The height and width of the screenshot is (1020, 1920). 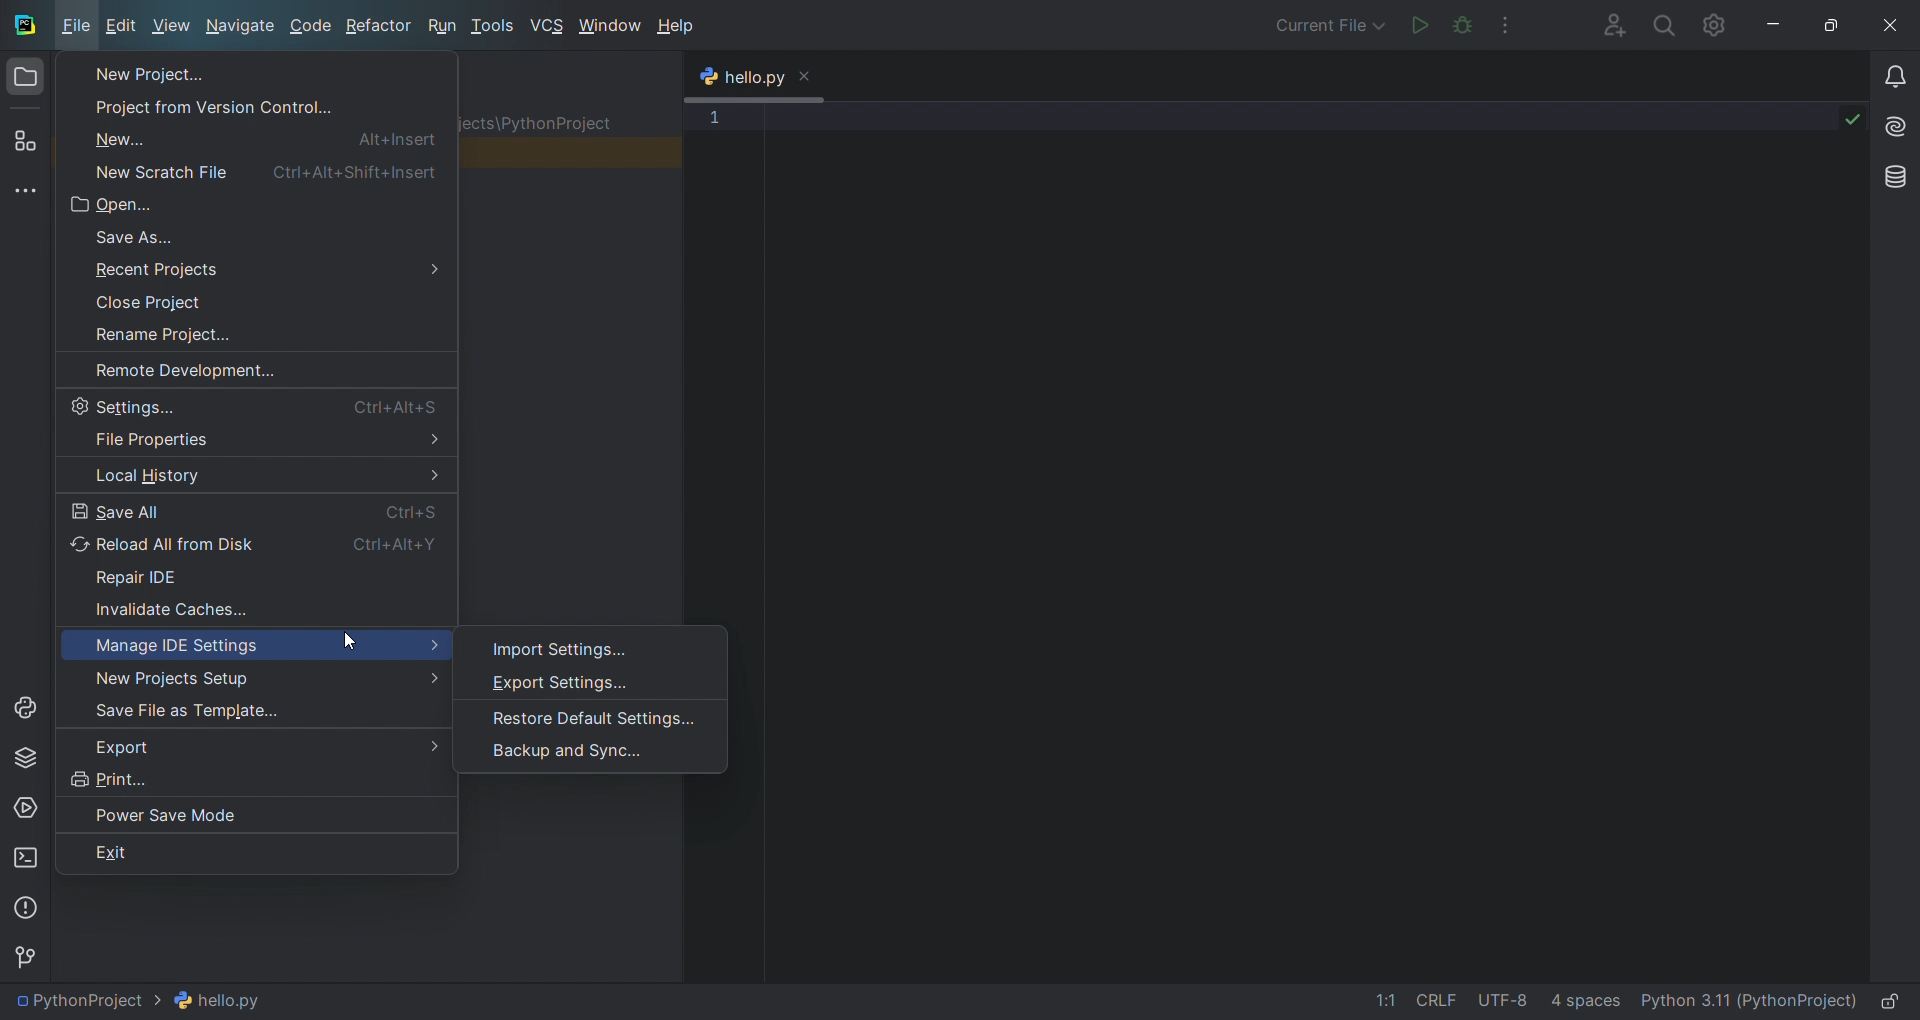 I want to click on open, so click(x=257, y=203).